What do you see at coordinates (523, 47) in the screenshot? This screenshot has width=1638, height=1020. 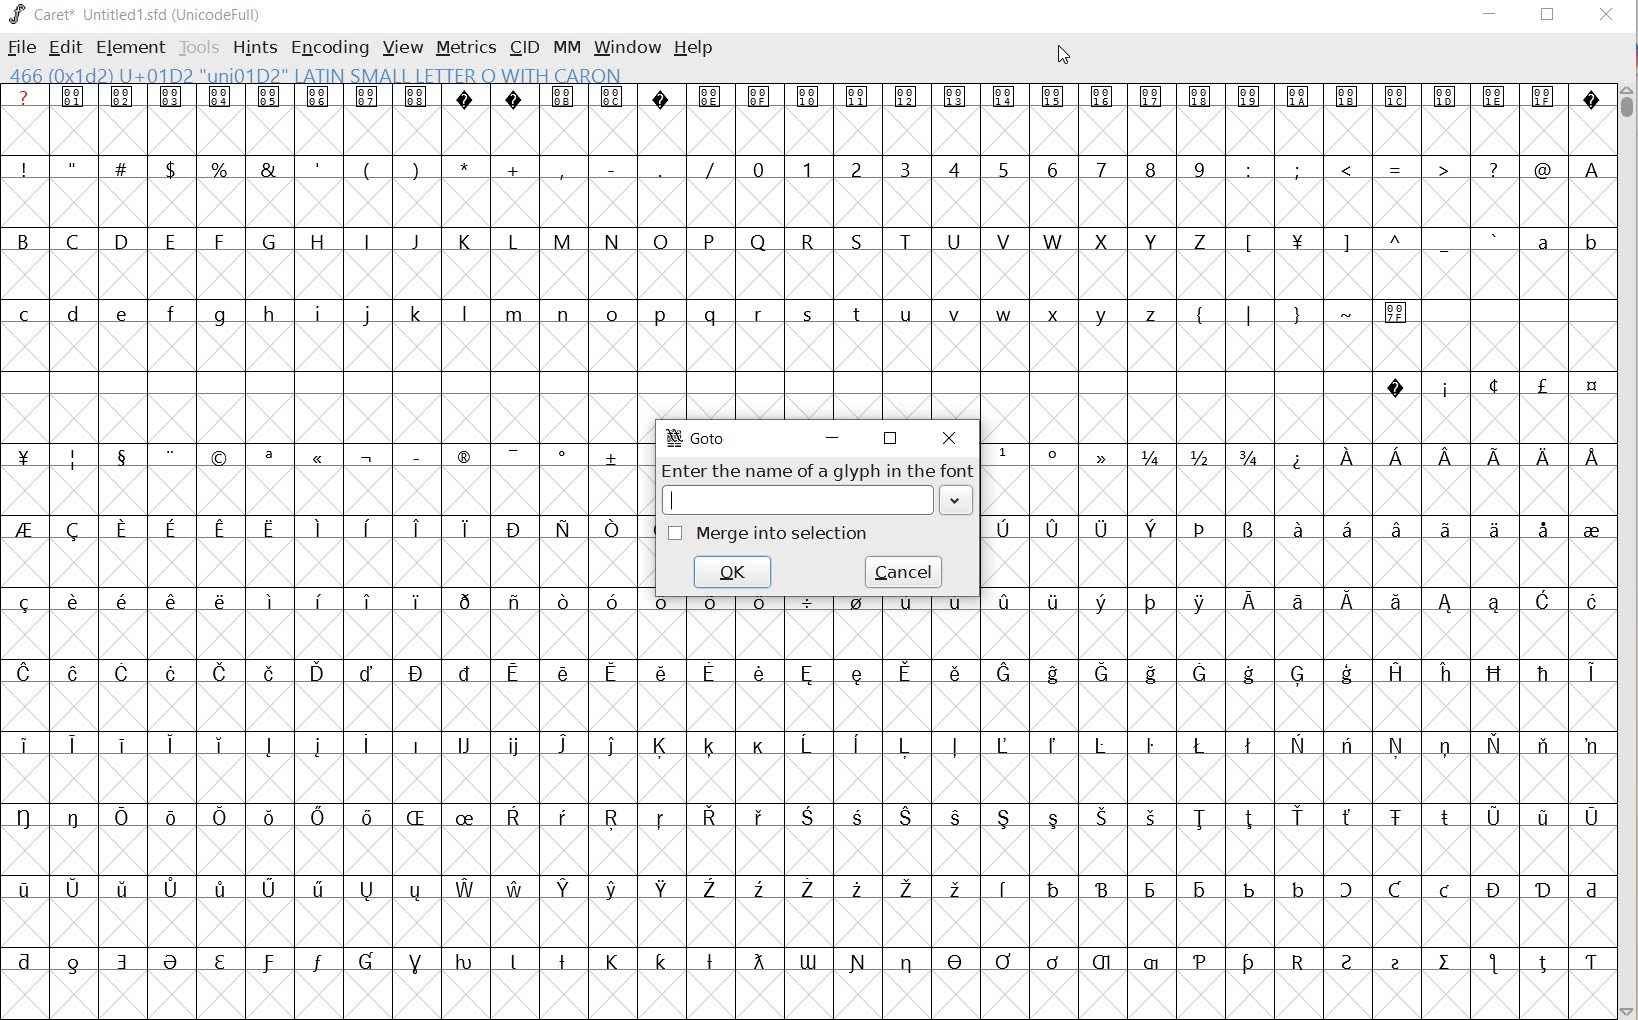 I see `CID` at bounding box center [523, 47].